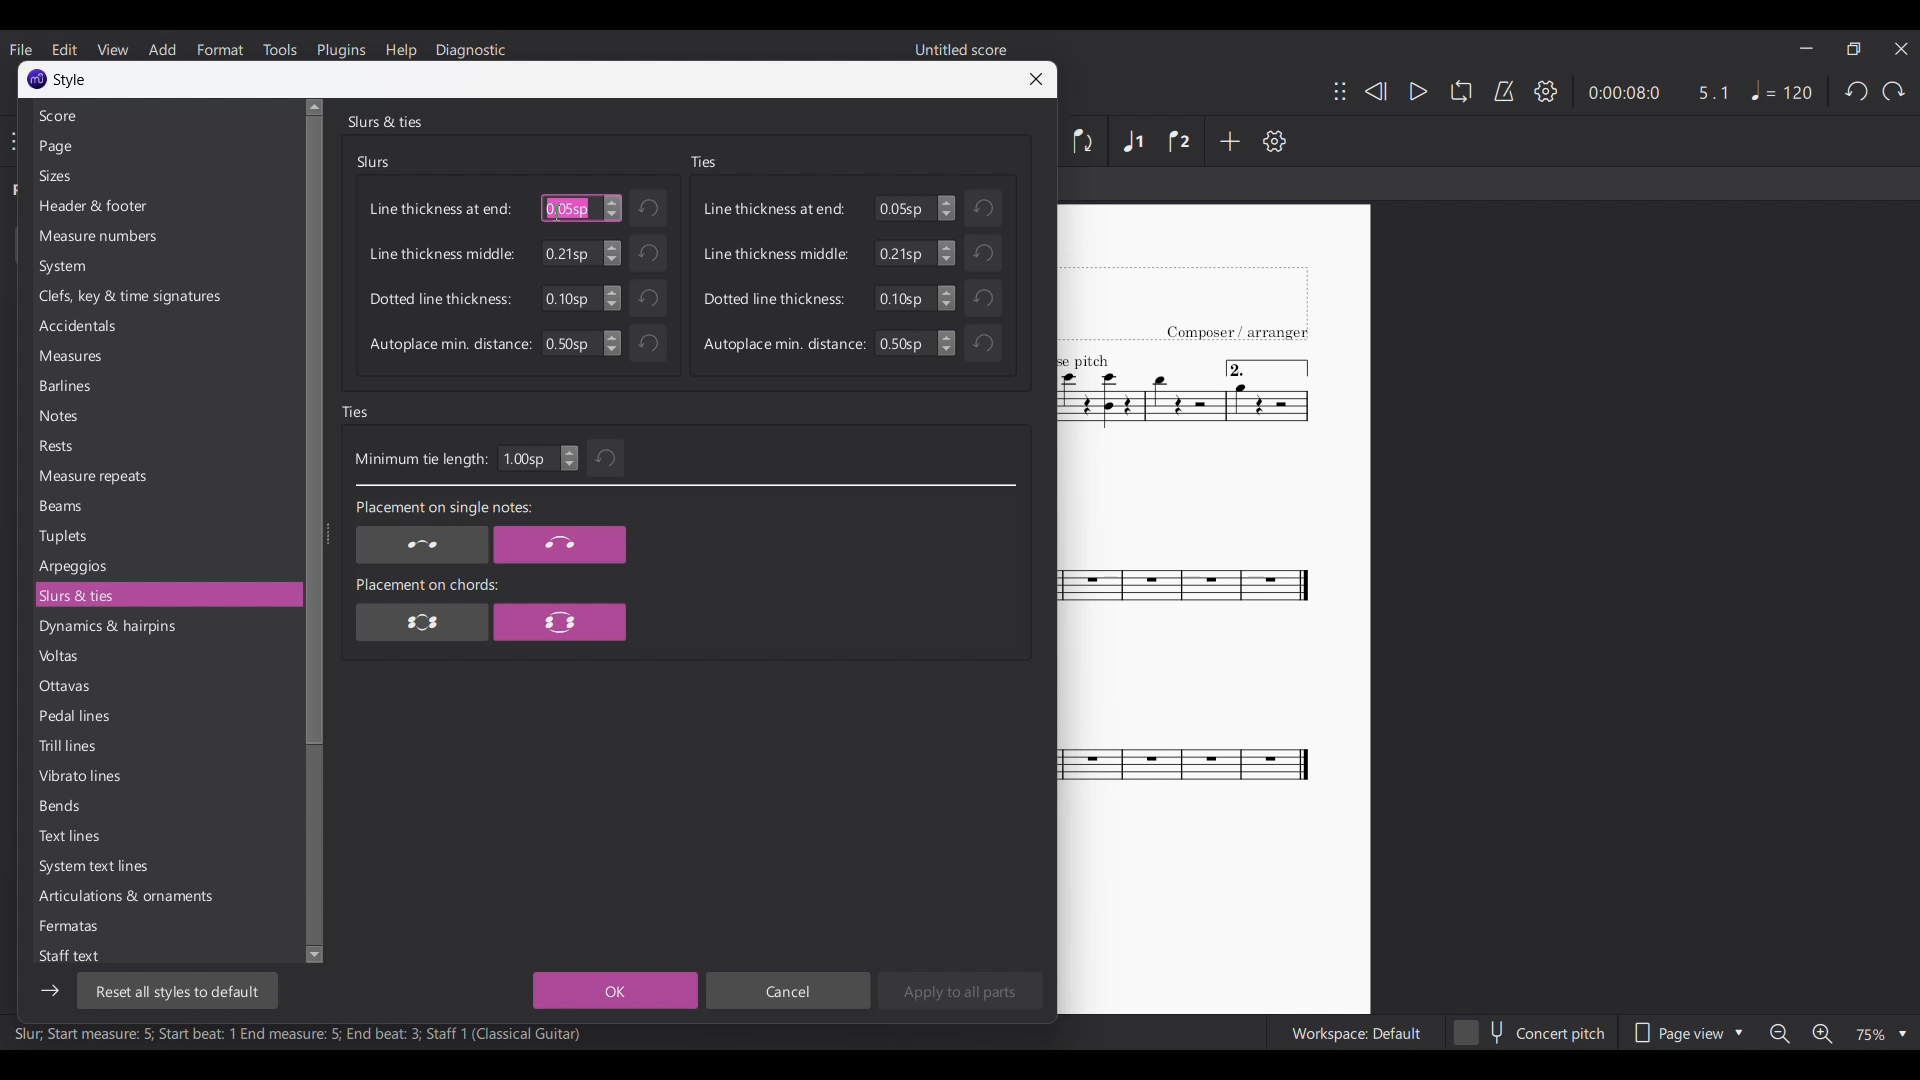 This screenshot has height=1080, width=1920. I want to click on Close interface, so click(1902, 49).